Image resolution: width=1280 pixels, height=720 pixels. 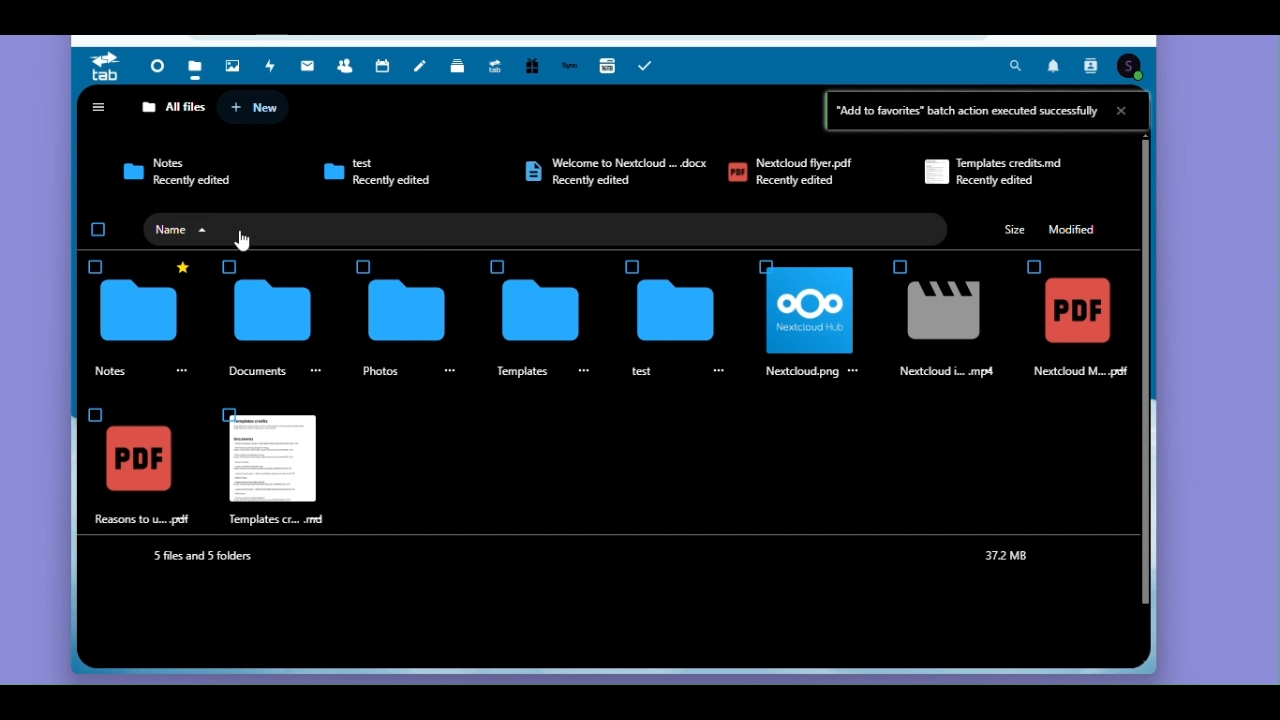 What do you see at coordinates (363, 266) in the screenshot?
I see `Check Box` at bounding box center [363, 266].